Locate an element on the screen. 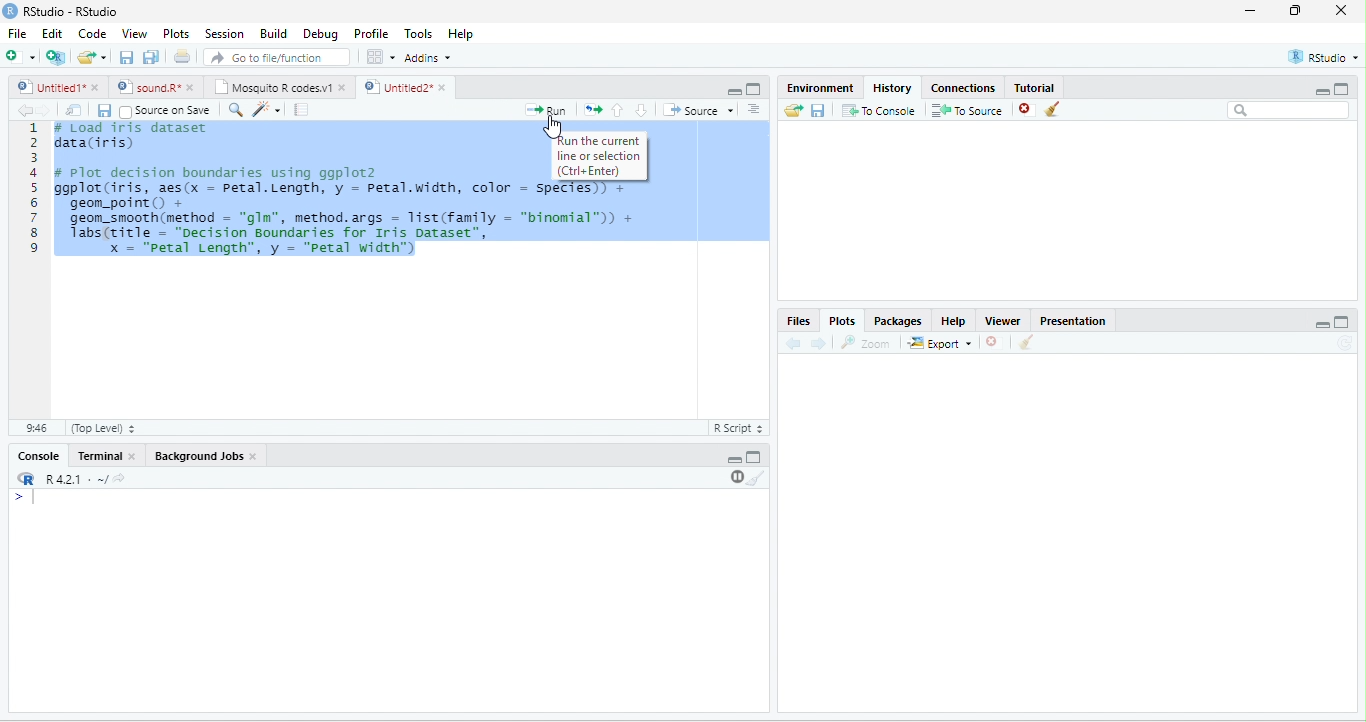 The image size is (1366, 722). Minimize is located at coordinates (1322, 326).